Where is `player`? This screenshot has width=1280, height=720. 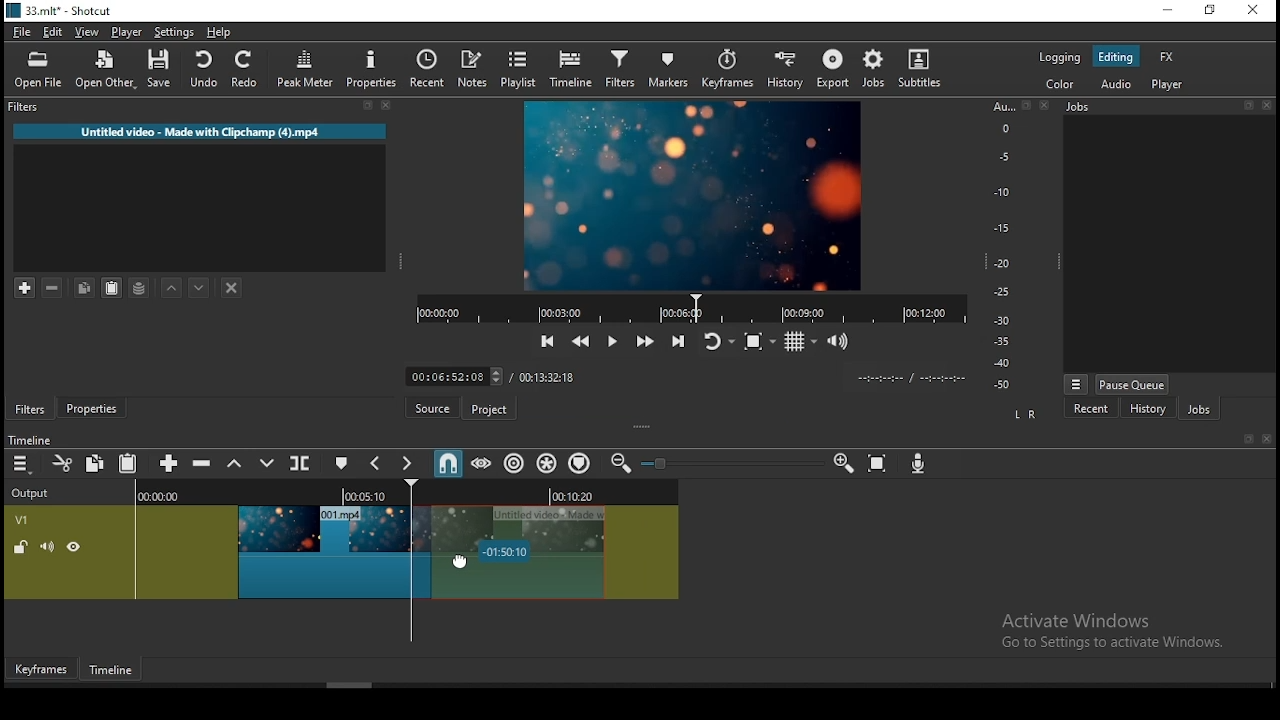 player is located at coordinates (127, 31).